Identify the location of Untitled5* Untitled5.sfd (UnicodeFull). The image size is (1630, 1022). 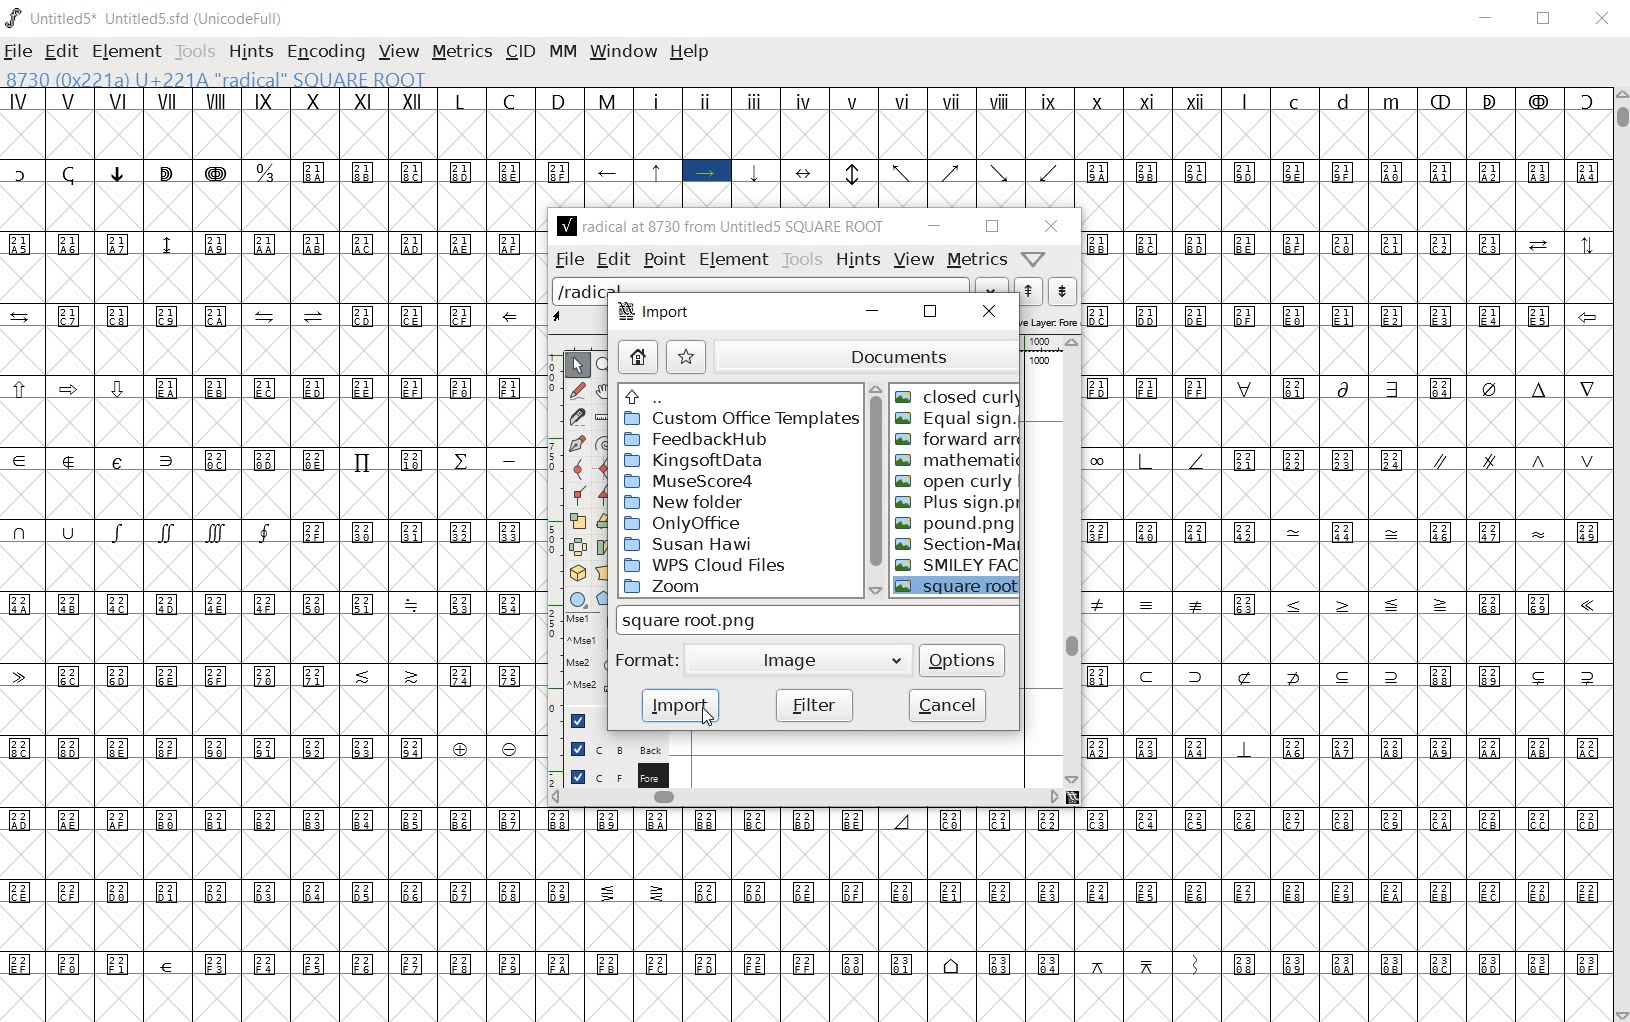
(146, 15).